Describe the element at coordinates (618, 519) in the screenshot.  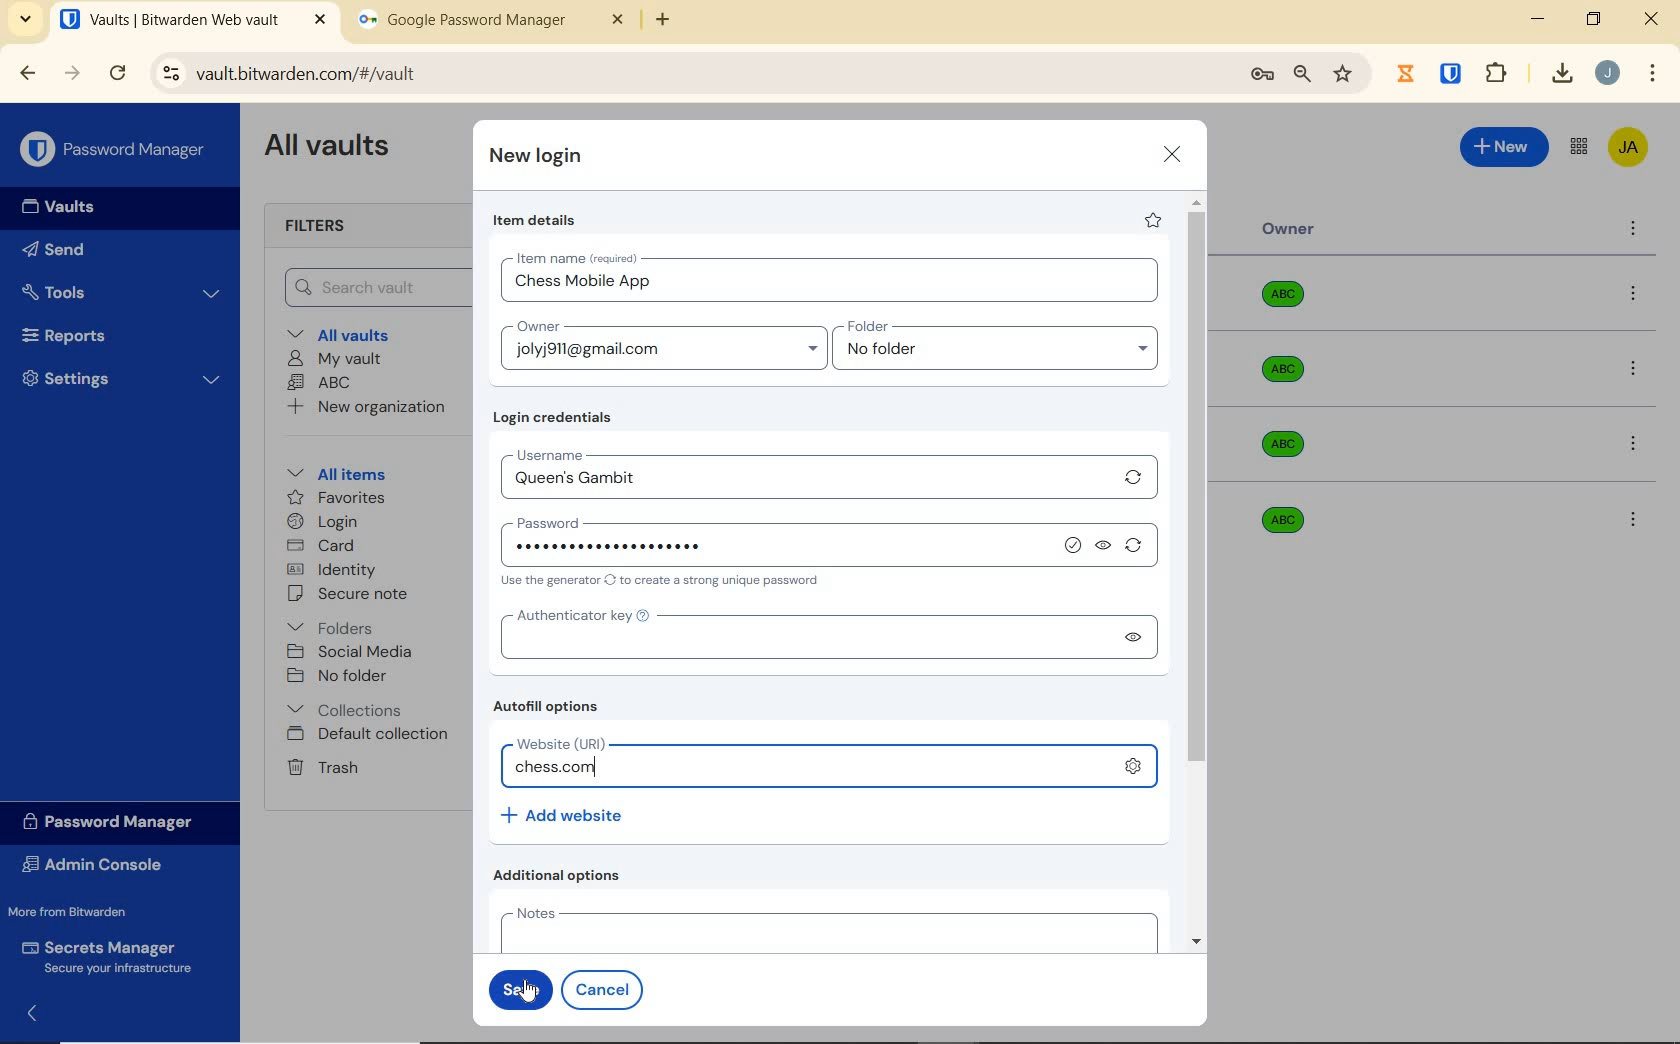
I see `password` at that location.